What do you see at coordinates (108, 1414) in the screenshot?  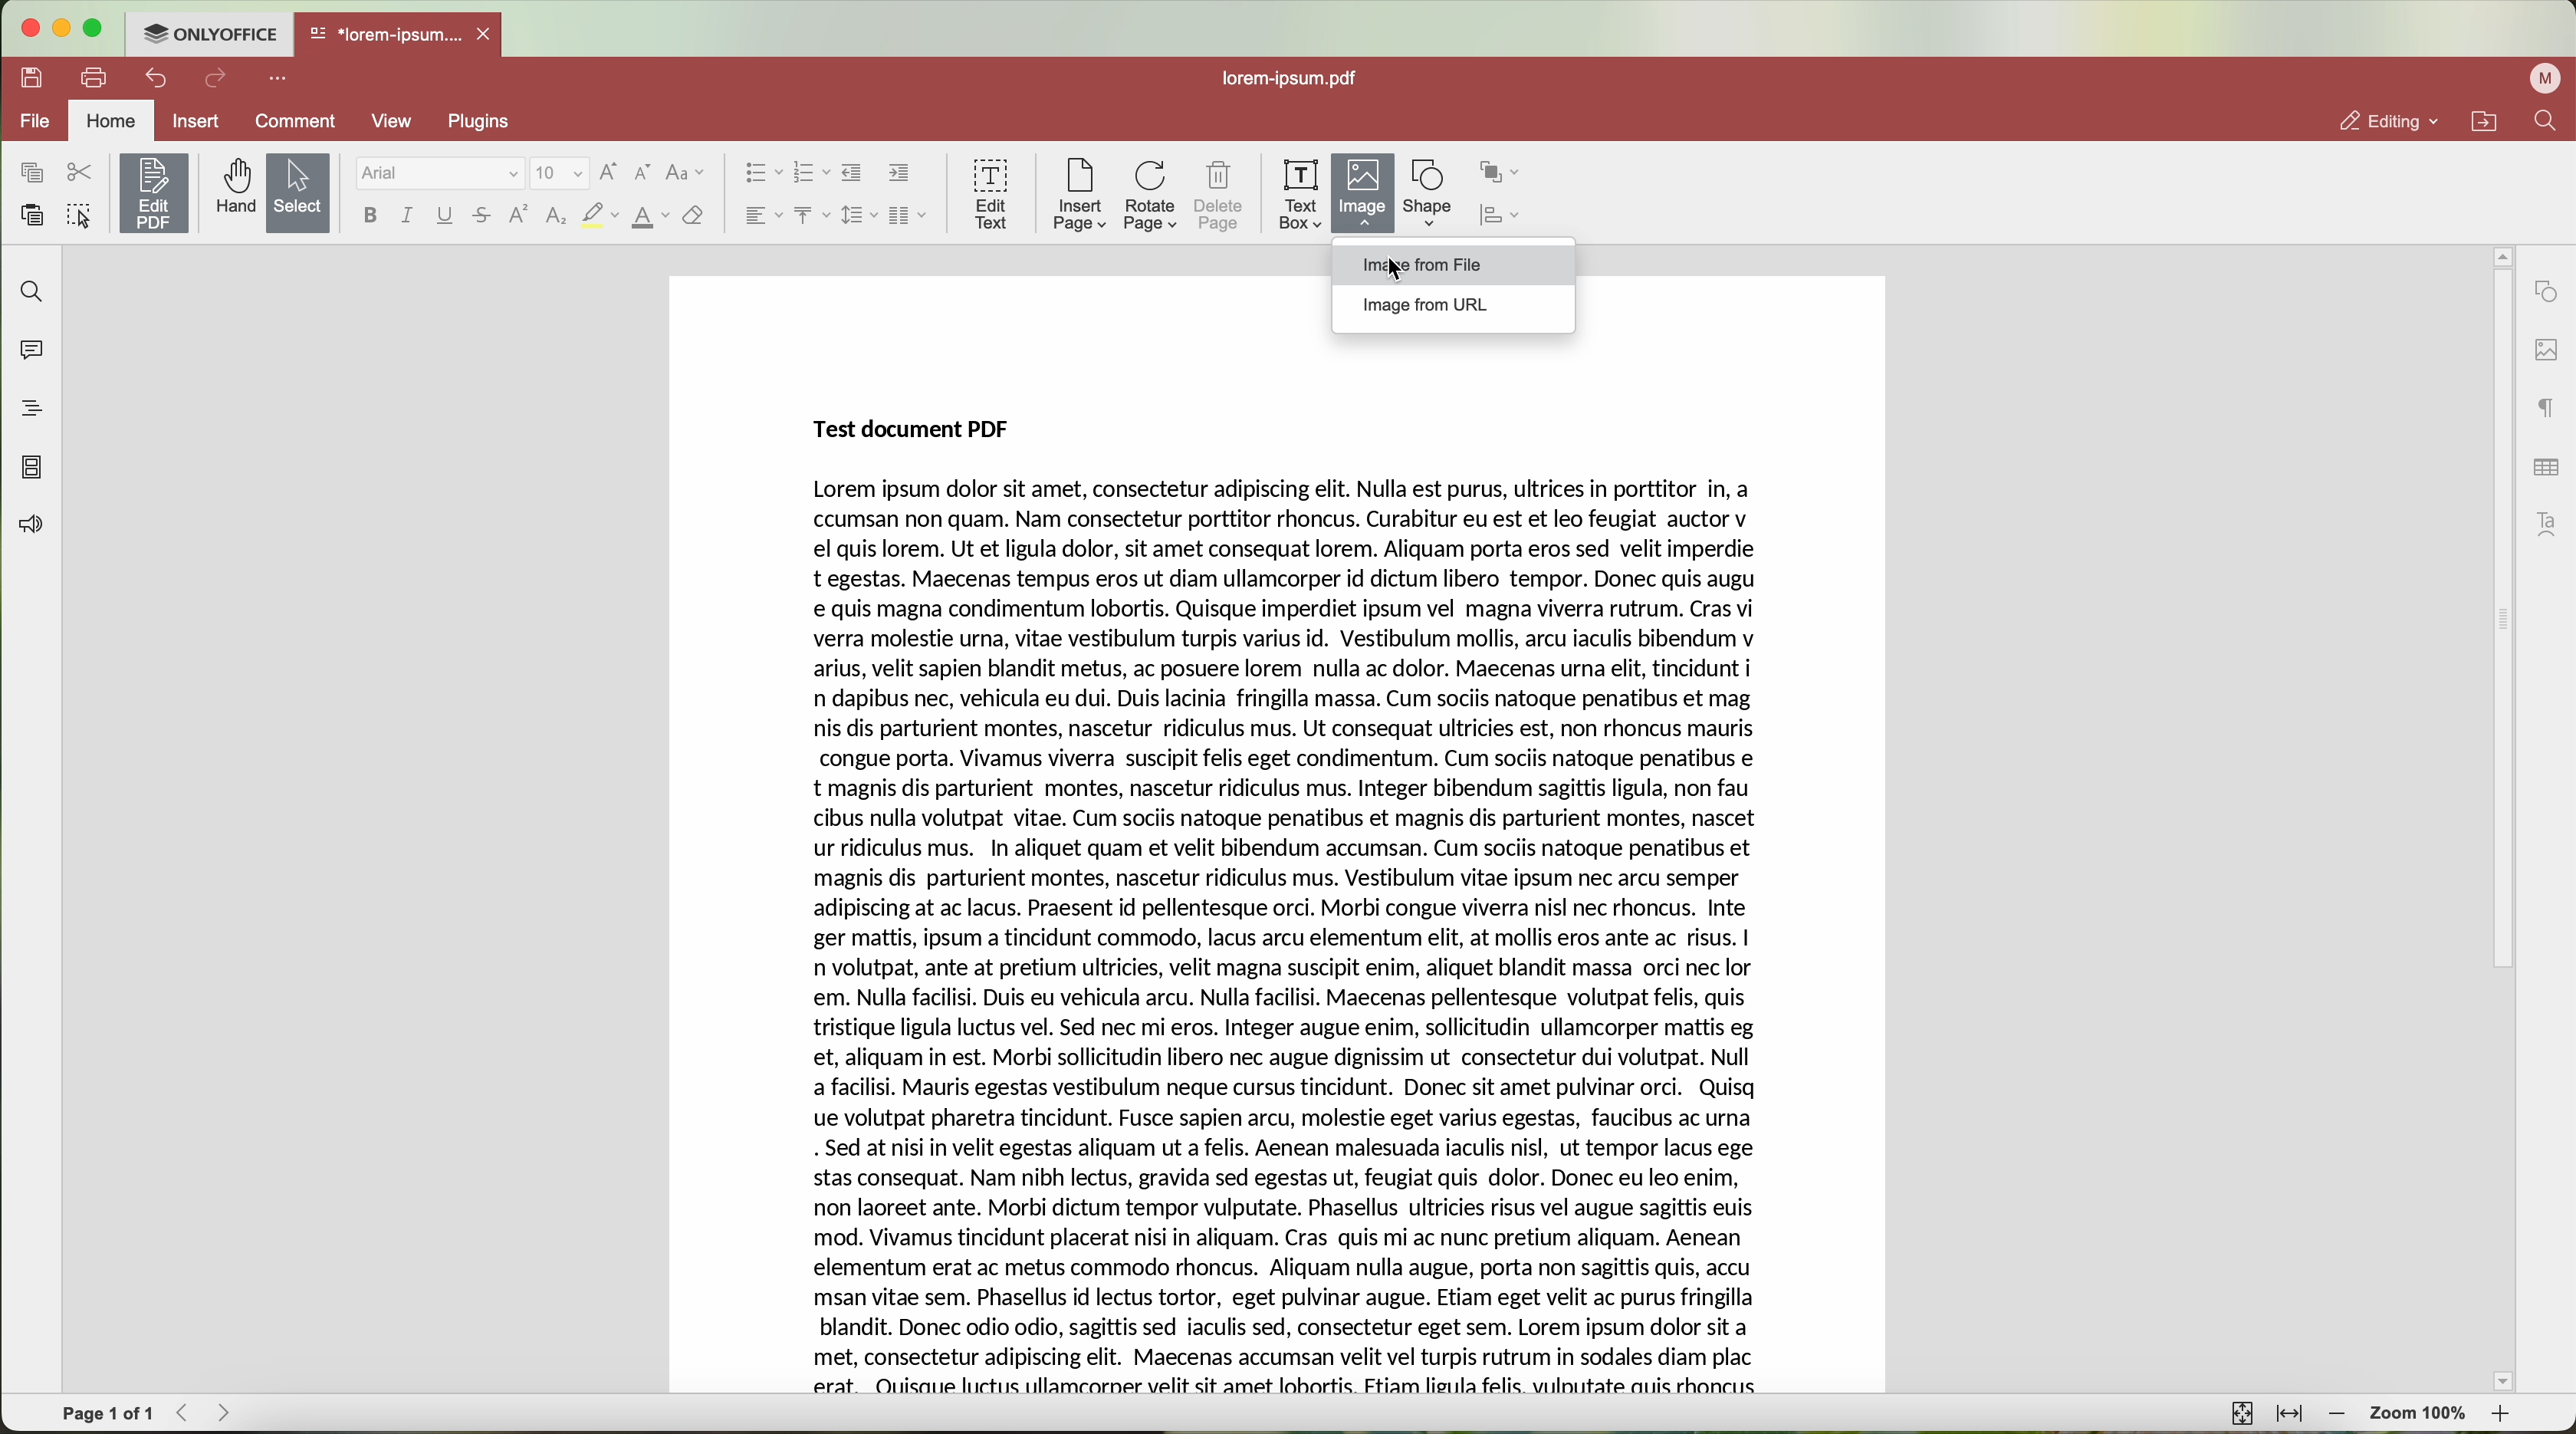 I see `page 1 of 1` at bounding box center [108, 1414].